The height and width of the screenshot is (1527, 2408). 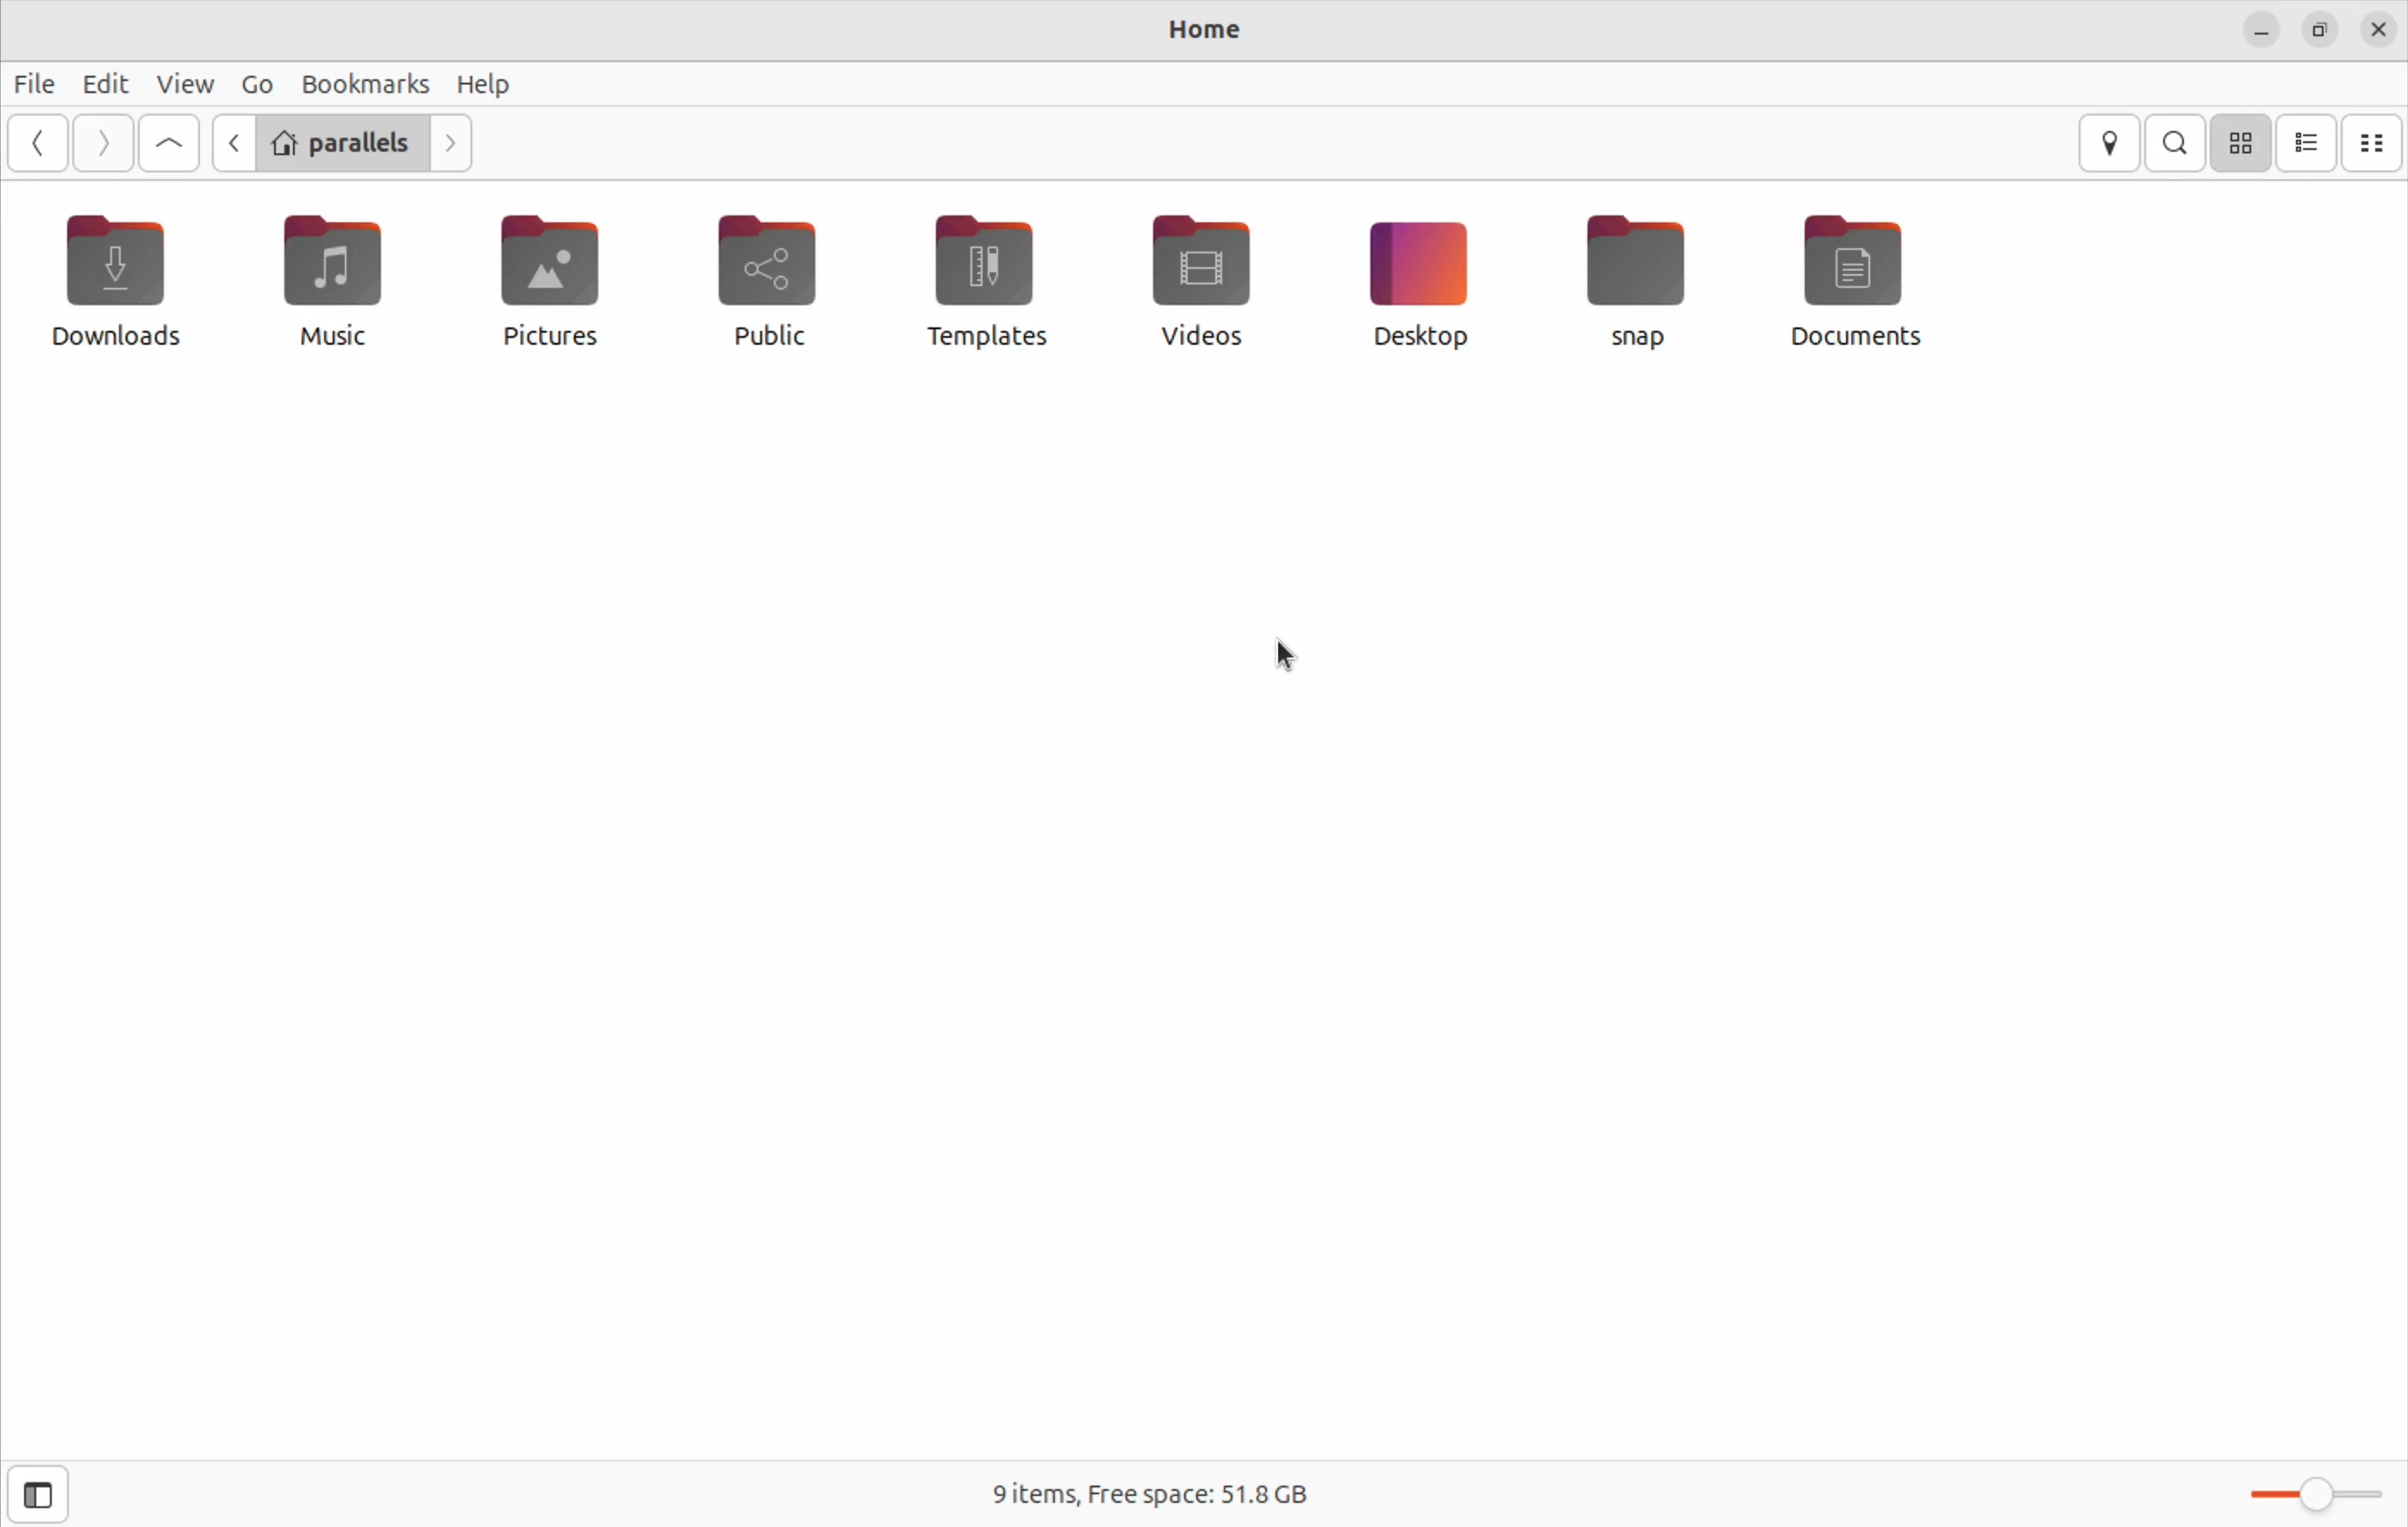 I want to click on snap, so click(x=1646, y=276).